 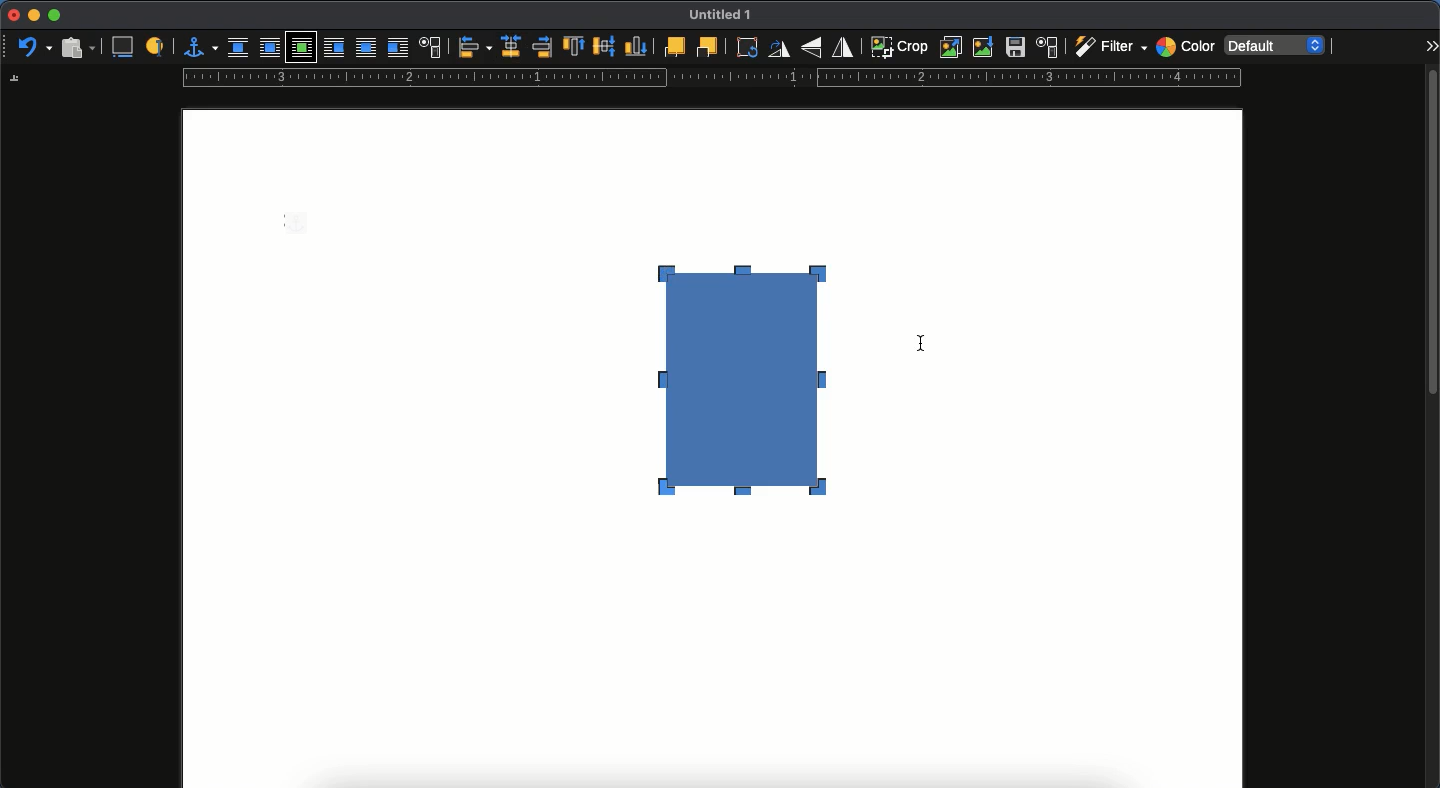 What do you see at coordinates (673, 47) in the screenshot?
I see `to front` at bounding box center [673, 47].